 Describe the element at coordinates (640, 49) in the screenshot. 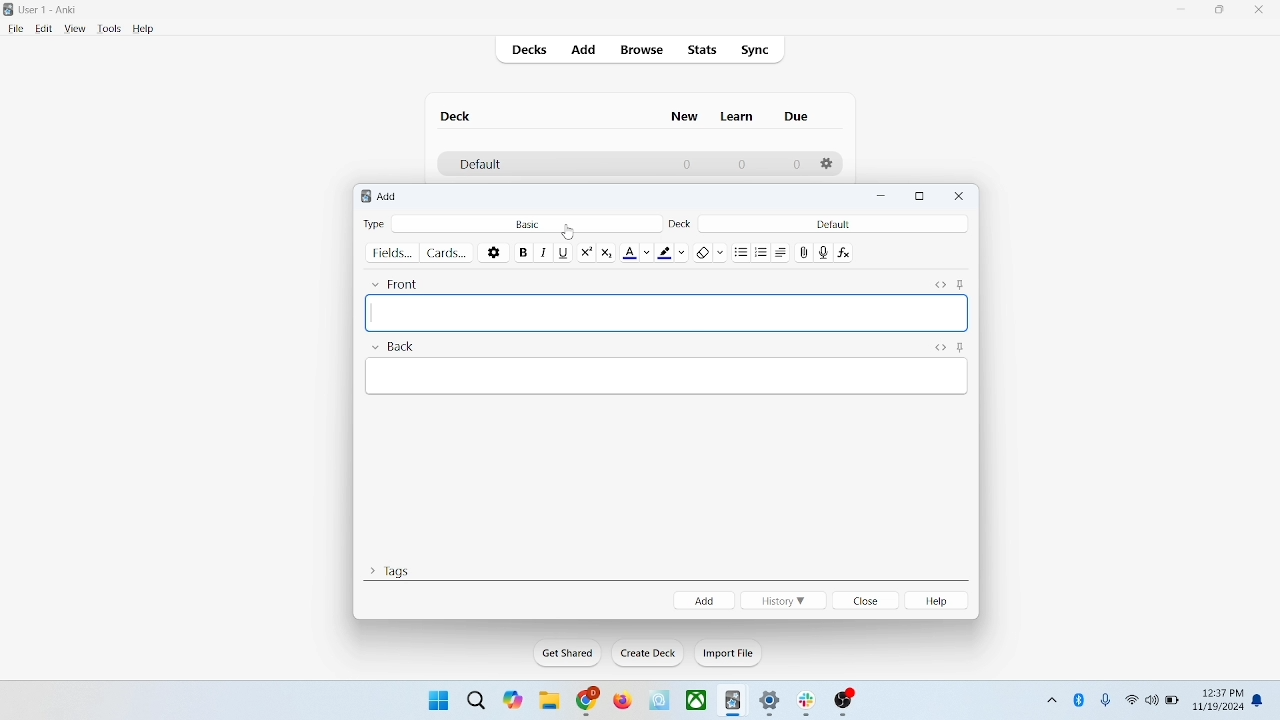

I see `browse` at that location.